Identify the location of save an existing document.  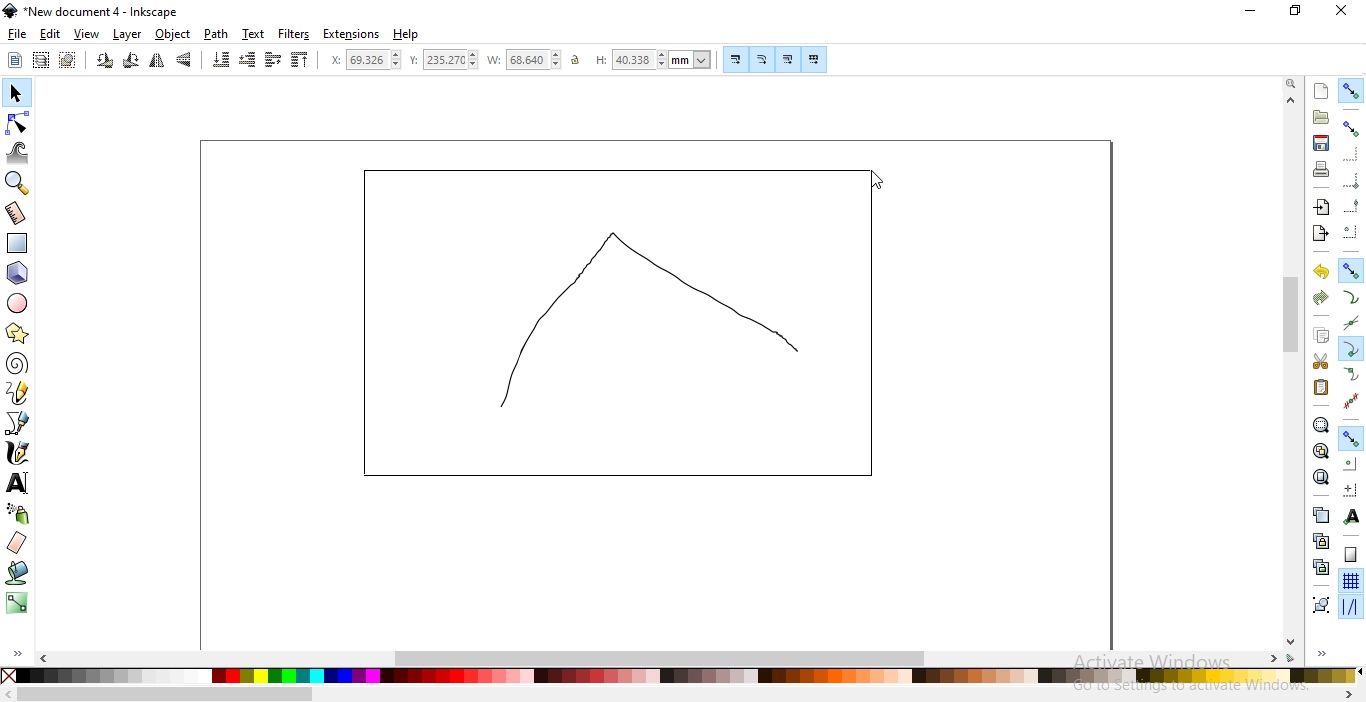
(1321, 142).